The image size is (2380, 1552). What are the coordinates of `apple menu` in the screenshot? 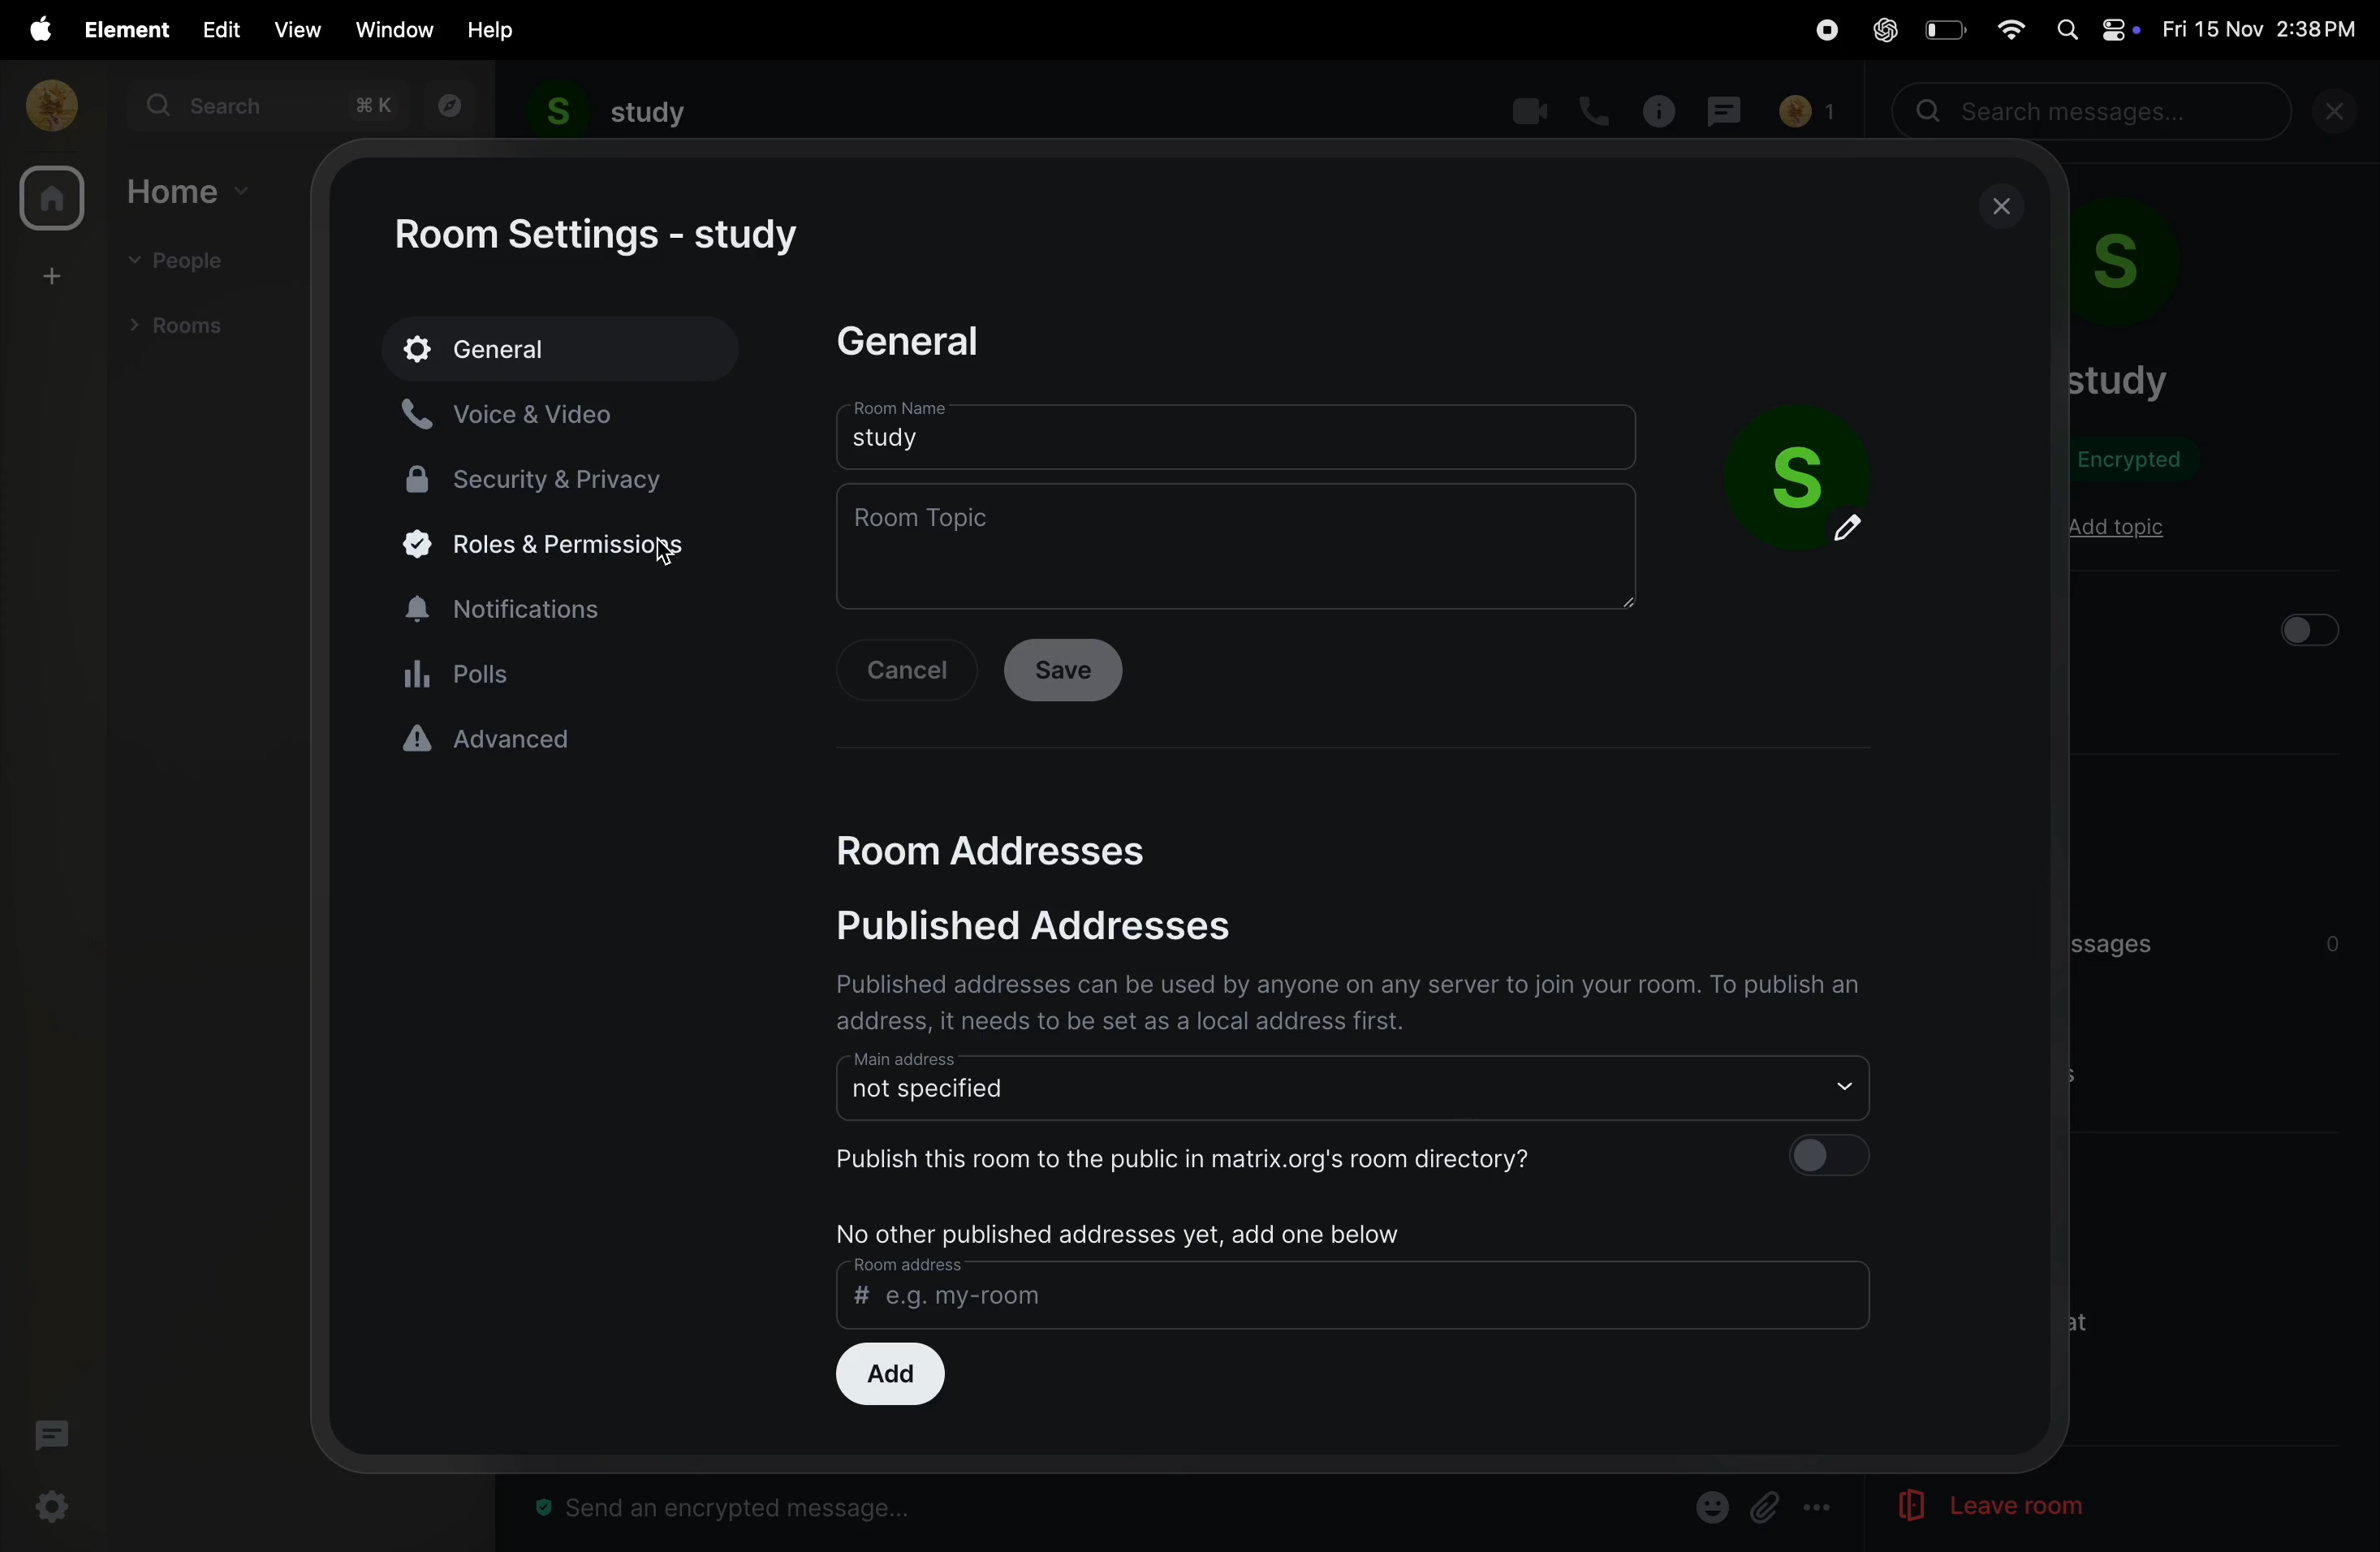 It's located at (33, 29).